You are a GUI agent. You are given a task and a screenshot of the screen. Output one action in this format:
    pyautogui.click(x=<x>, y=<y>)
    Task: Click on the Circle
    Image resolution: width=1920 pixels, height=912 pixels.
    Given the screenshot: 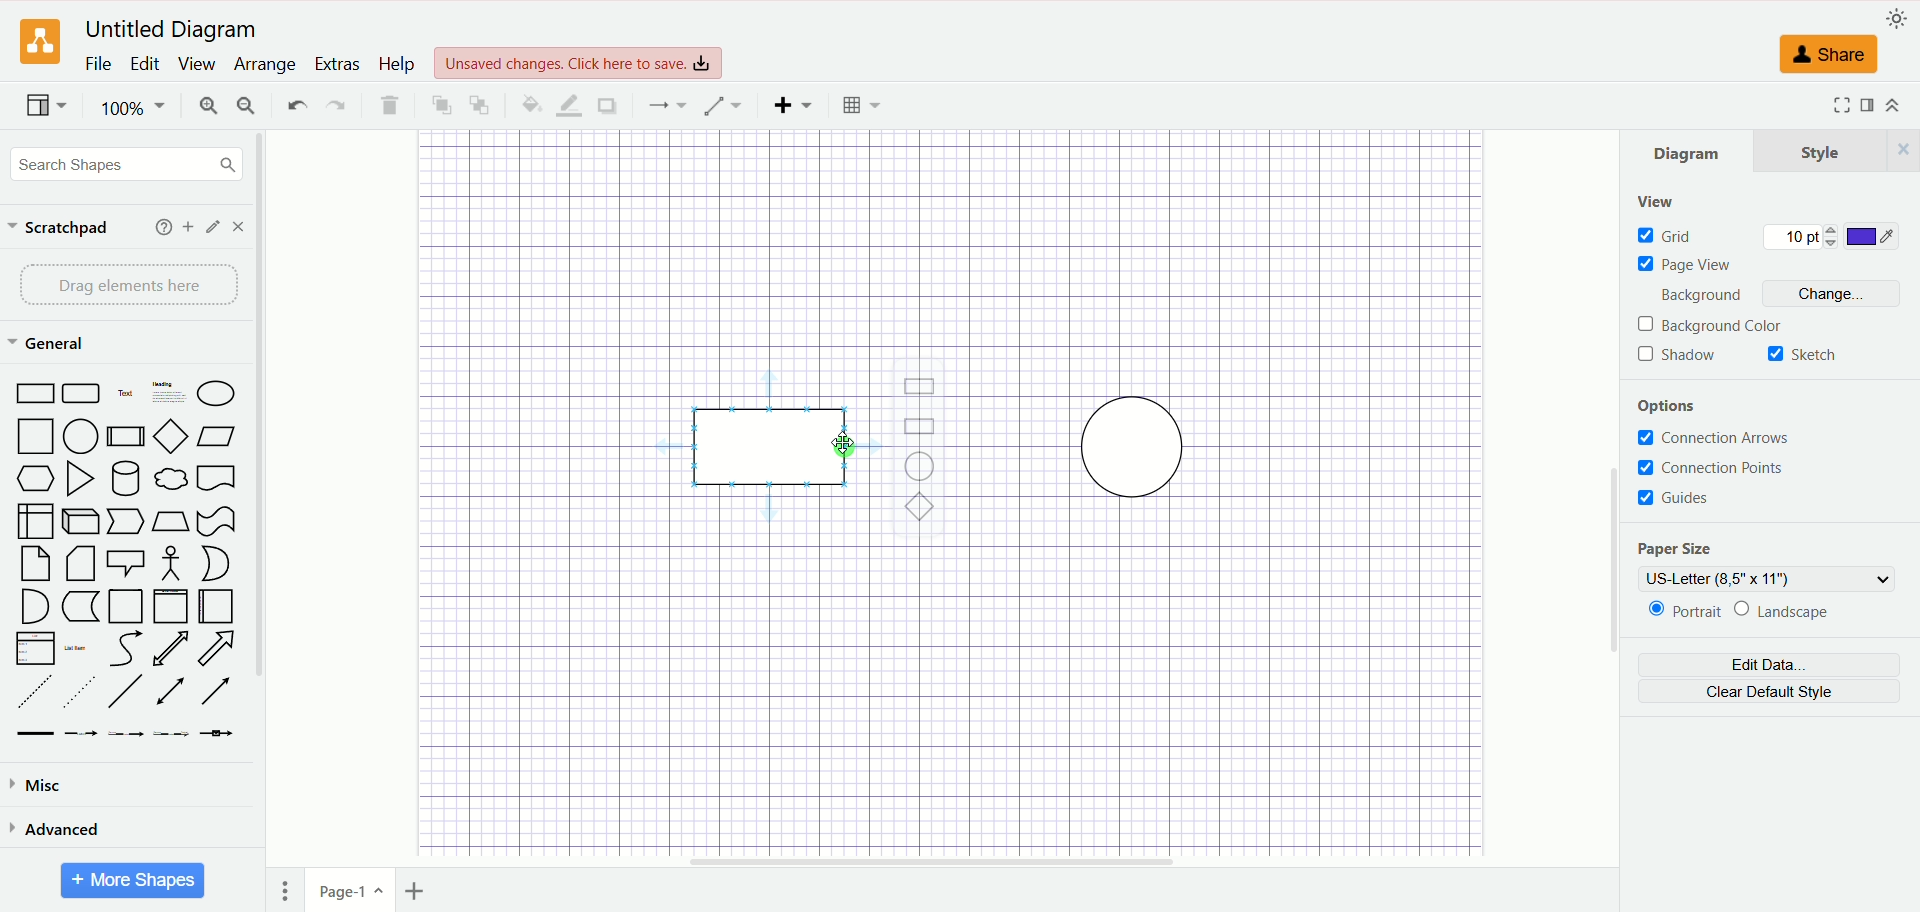 What is the action you would take?
    pyautogui.click(x=84, y=436)
    